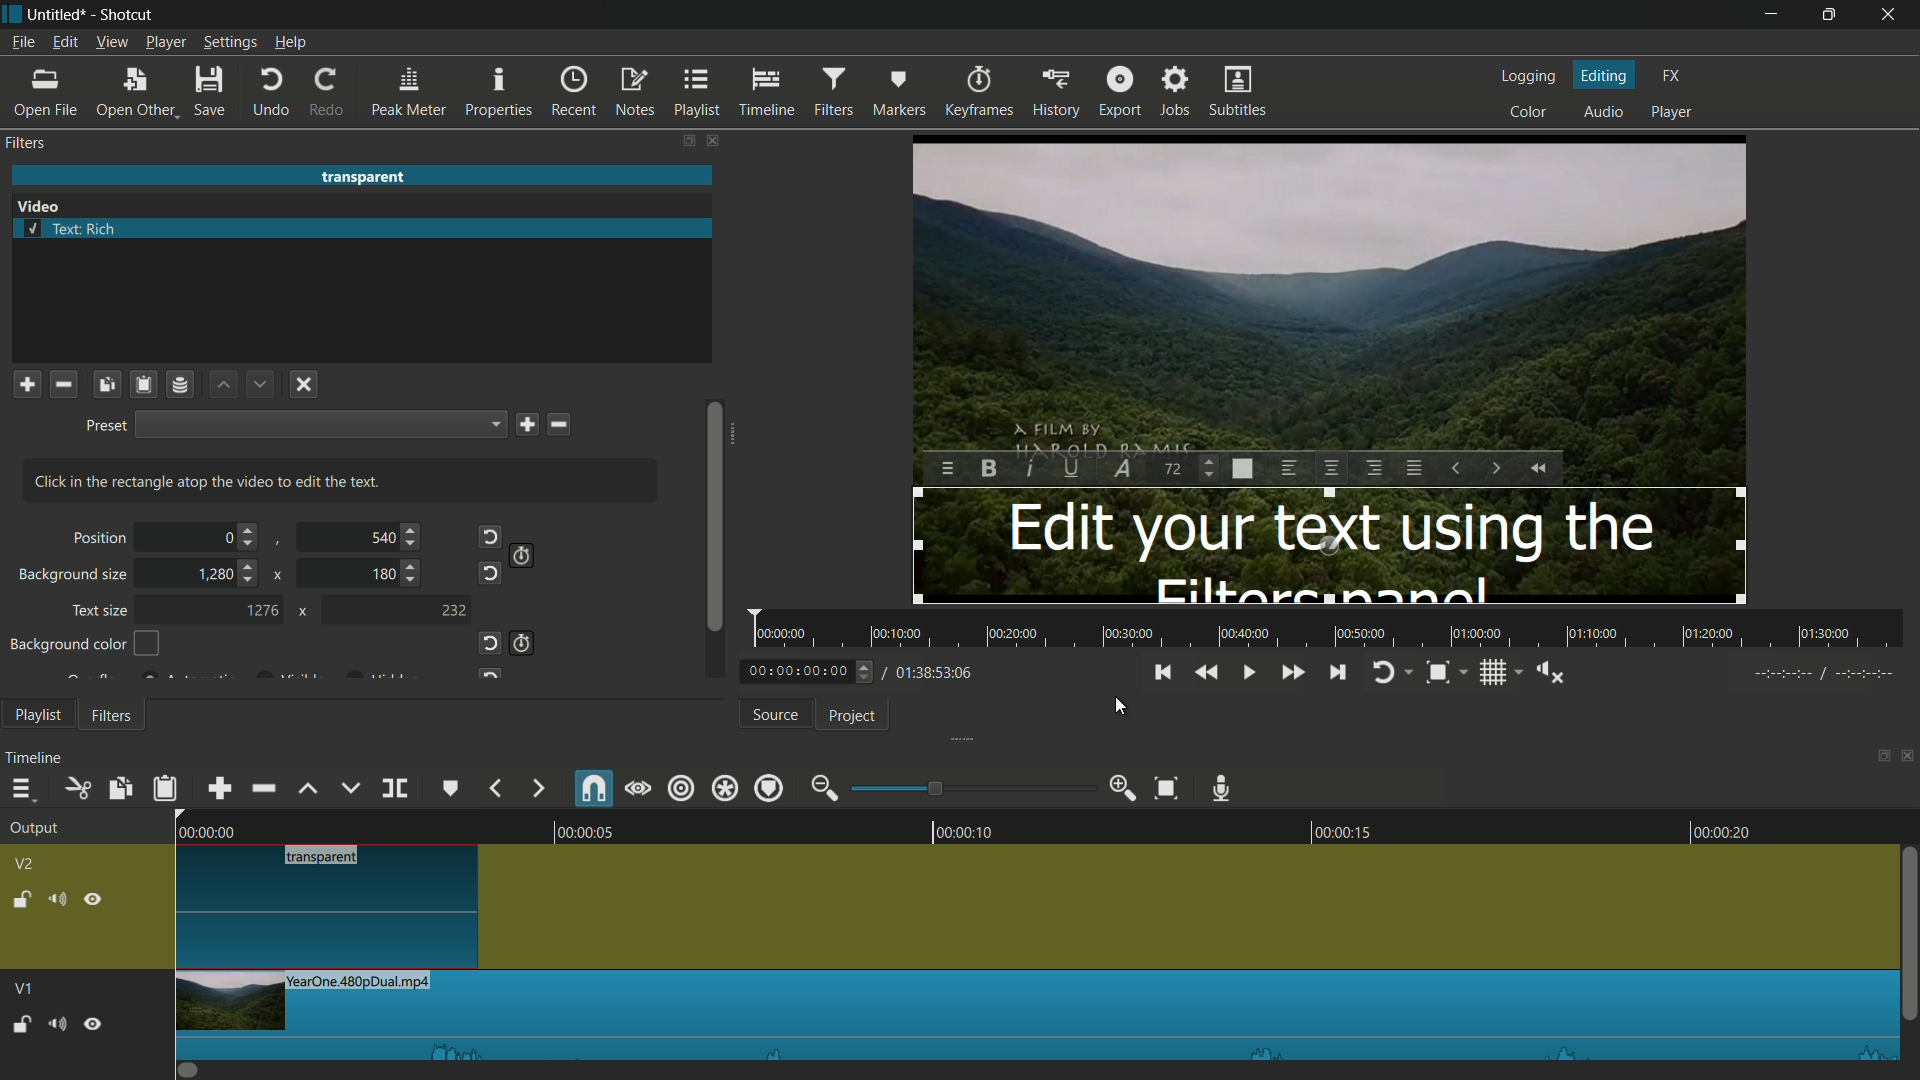  What do you see at coordinates (493, 536) in the screenshot?
I see `reset to default` at bounding box center [493, 536].